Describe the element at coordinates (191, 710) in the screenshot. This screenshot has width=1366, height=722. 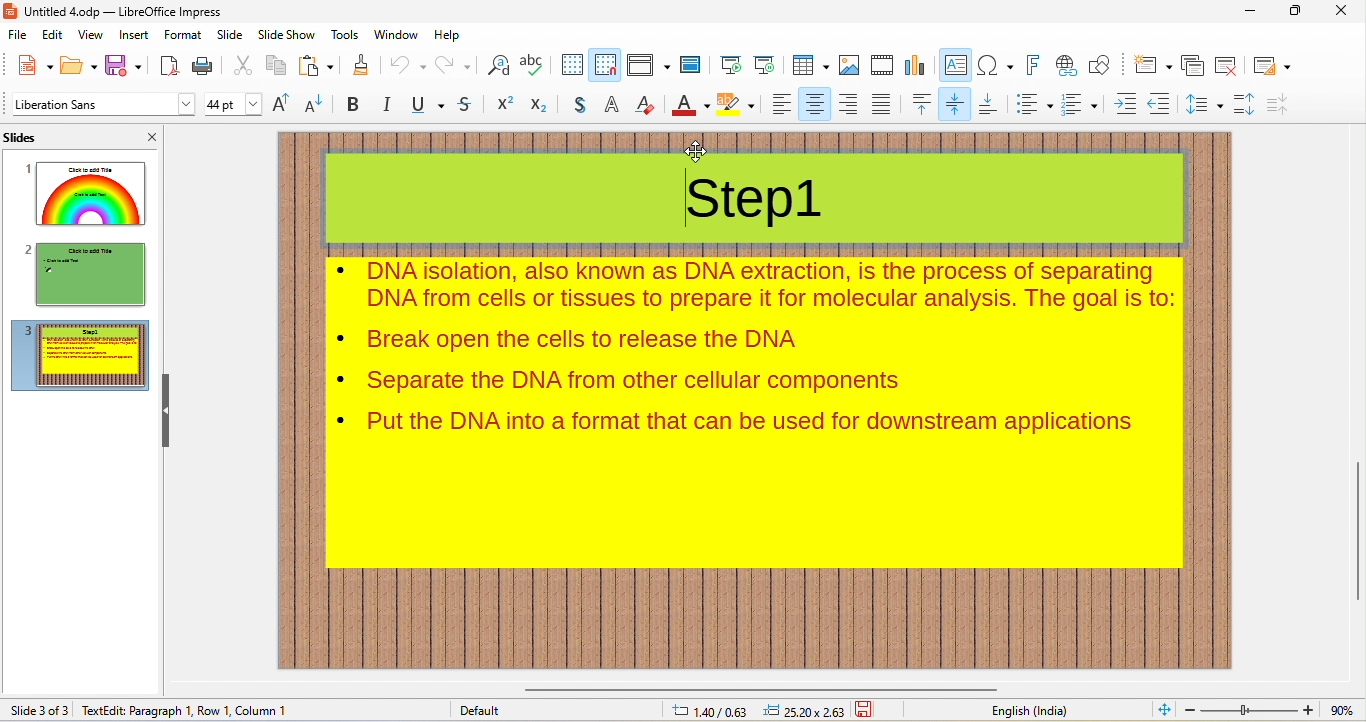
I see `text edit: paragraph 1, Row 1, Column 1` at that location.